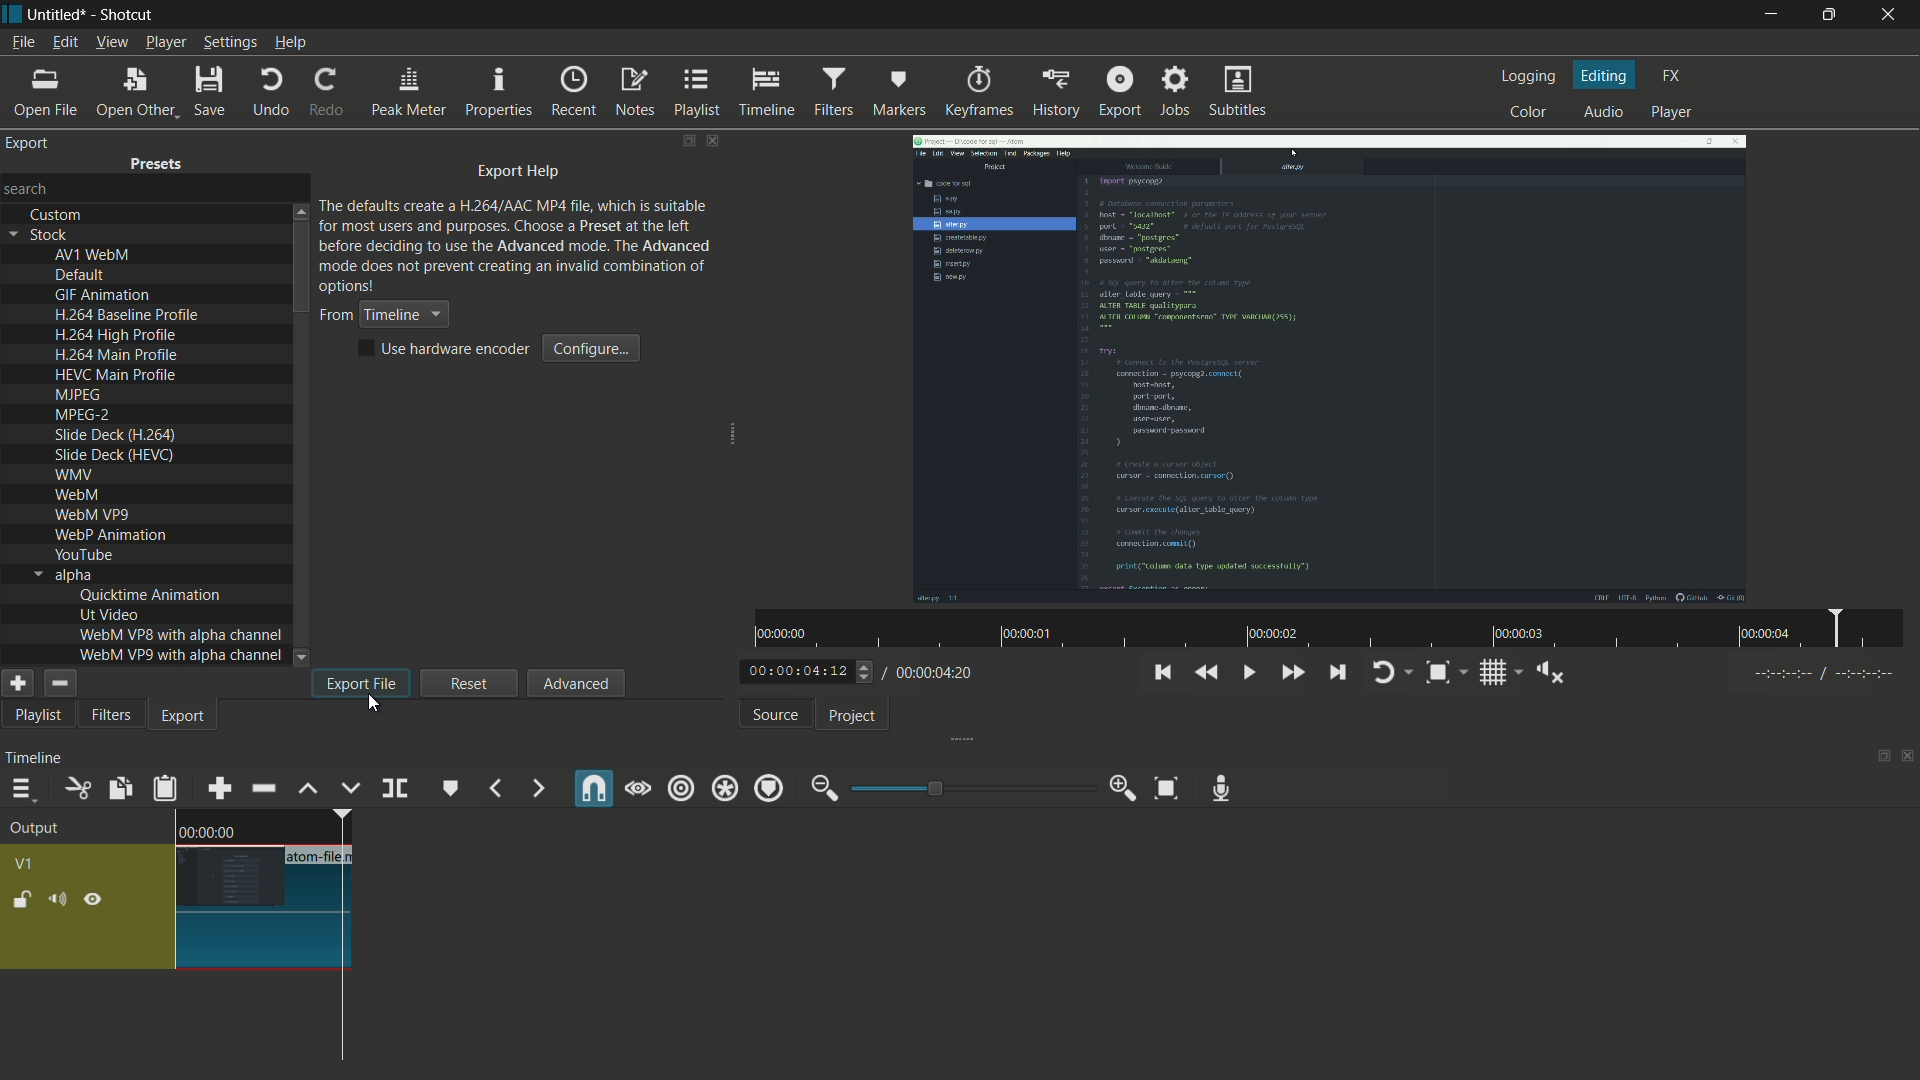 The width and height of the screenshot is (1920, 1080). What do you see at coordinates (181, 634) in the screenshot?
I see `webm vp8 with alpha channel` at bounding box center [181, 634].